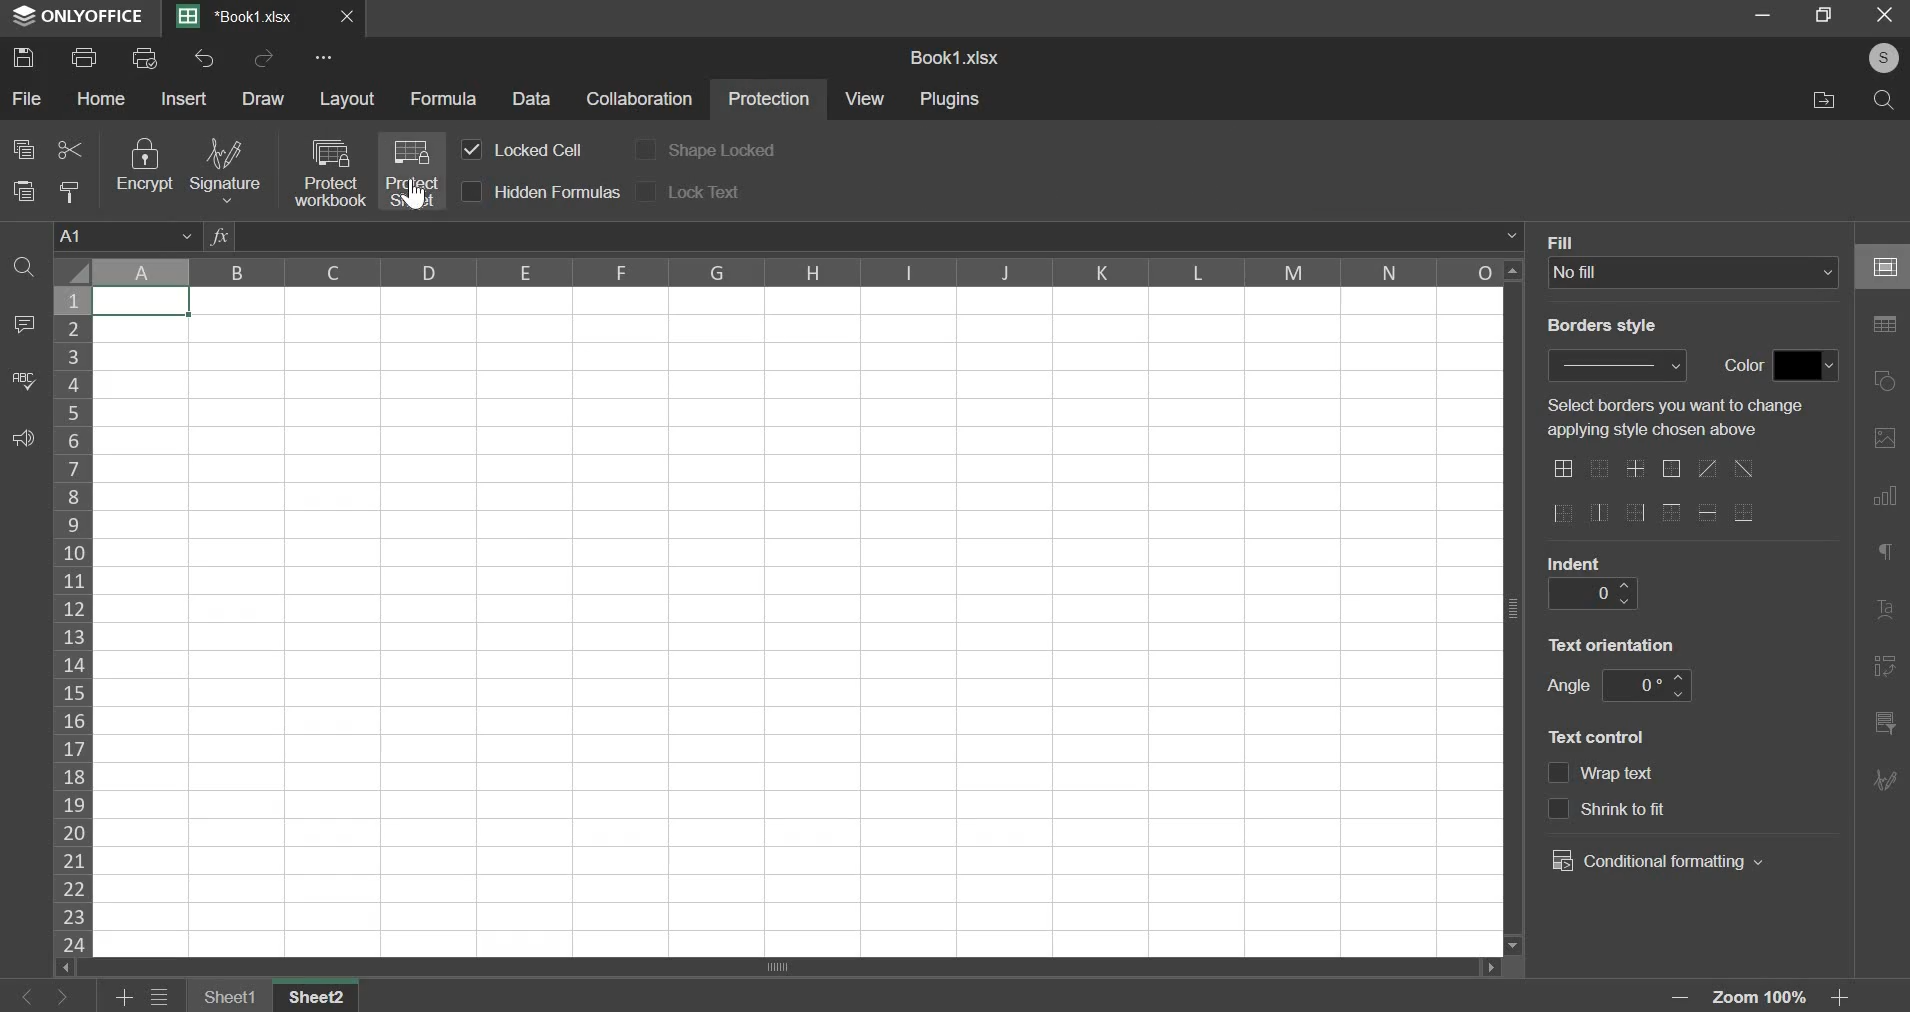 The height and width of the screenshot is (1012, 1910). I want to click on right side bar, so click(1890, 267).